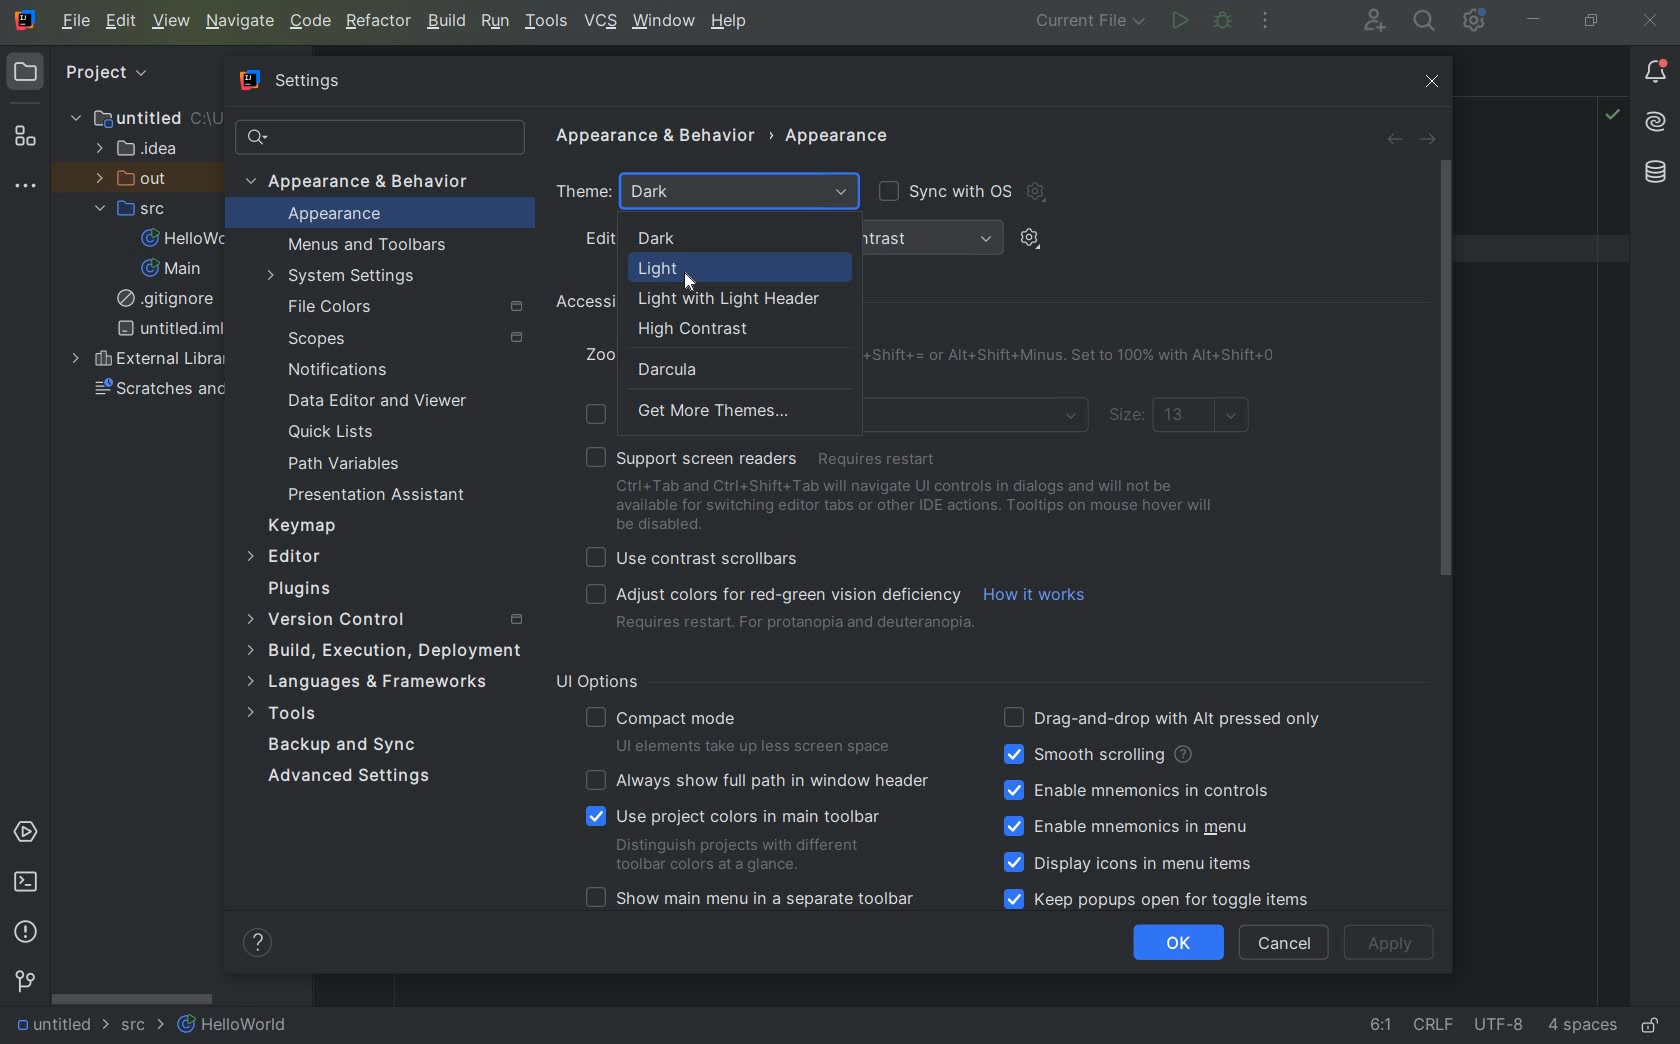 Image resolution: width=1680 pixels, height=1044 pixels. Describe the element at coordinates (1038, 596) in the screenshot. I see `how it works` at that location.